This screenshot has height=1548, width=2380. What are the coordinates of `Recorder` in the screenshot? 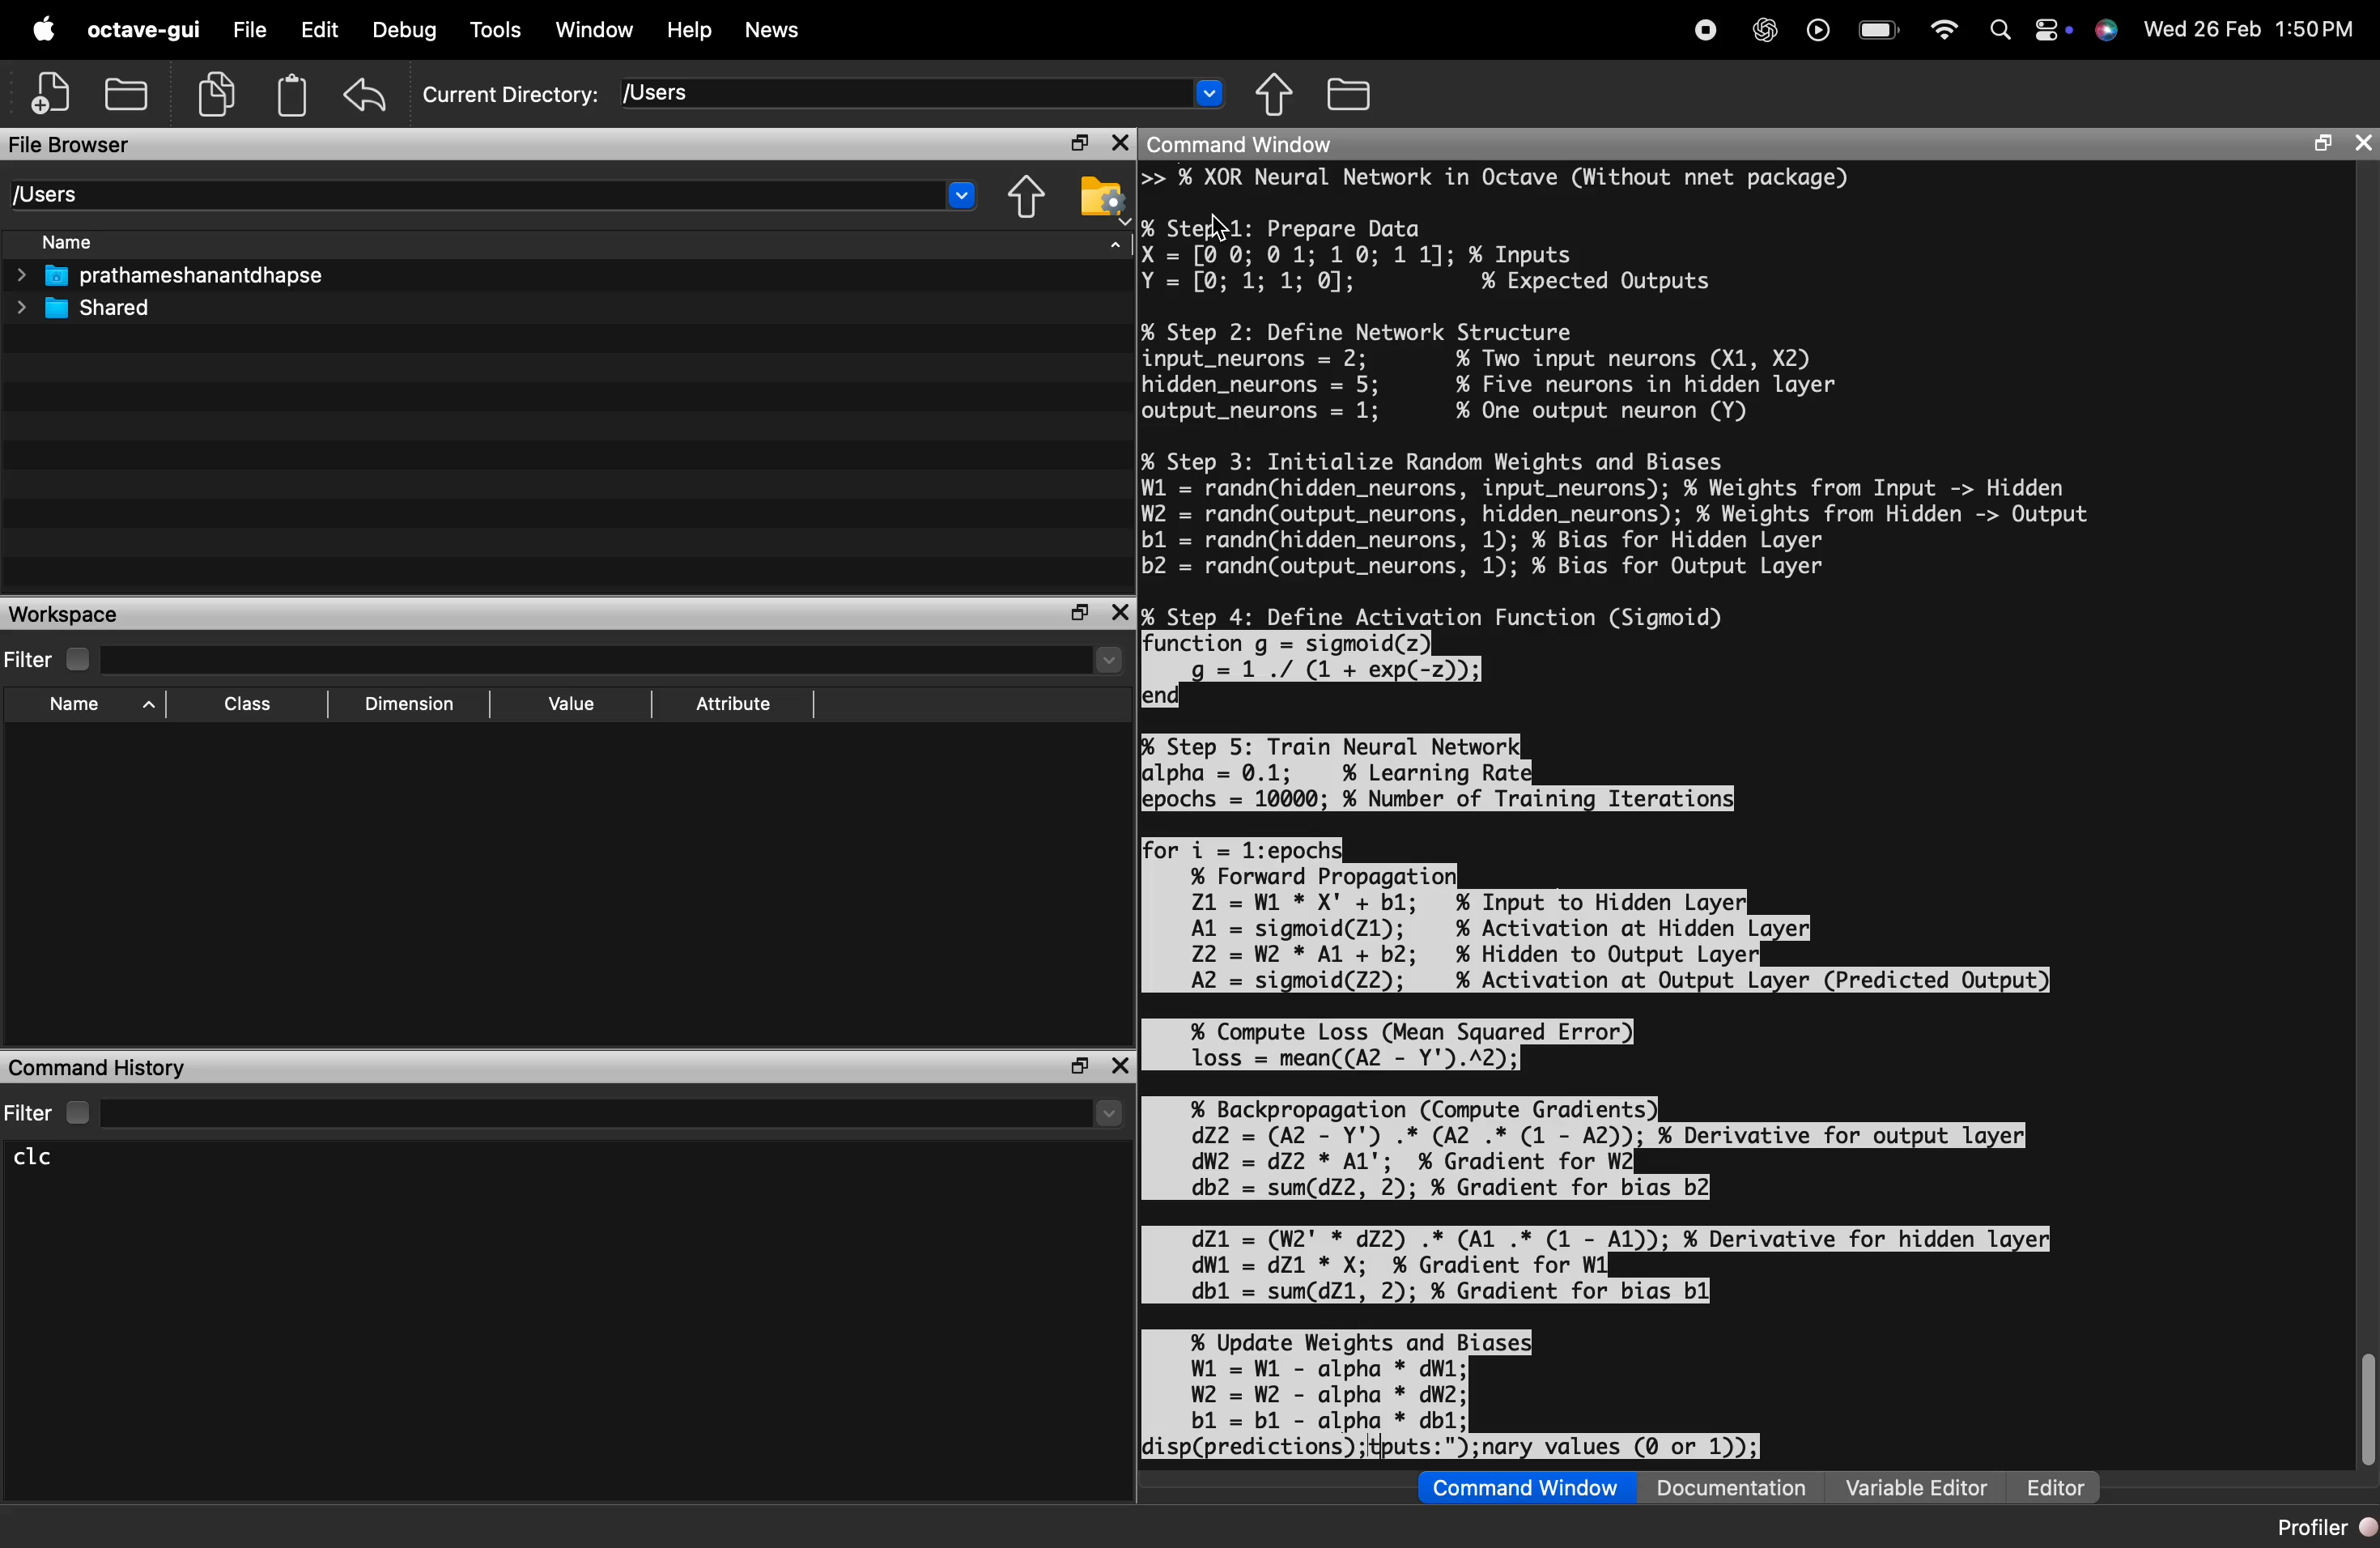 It's located at (1704, 29).